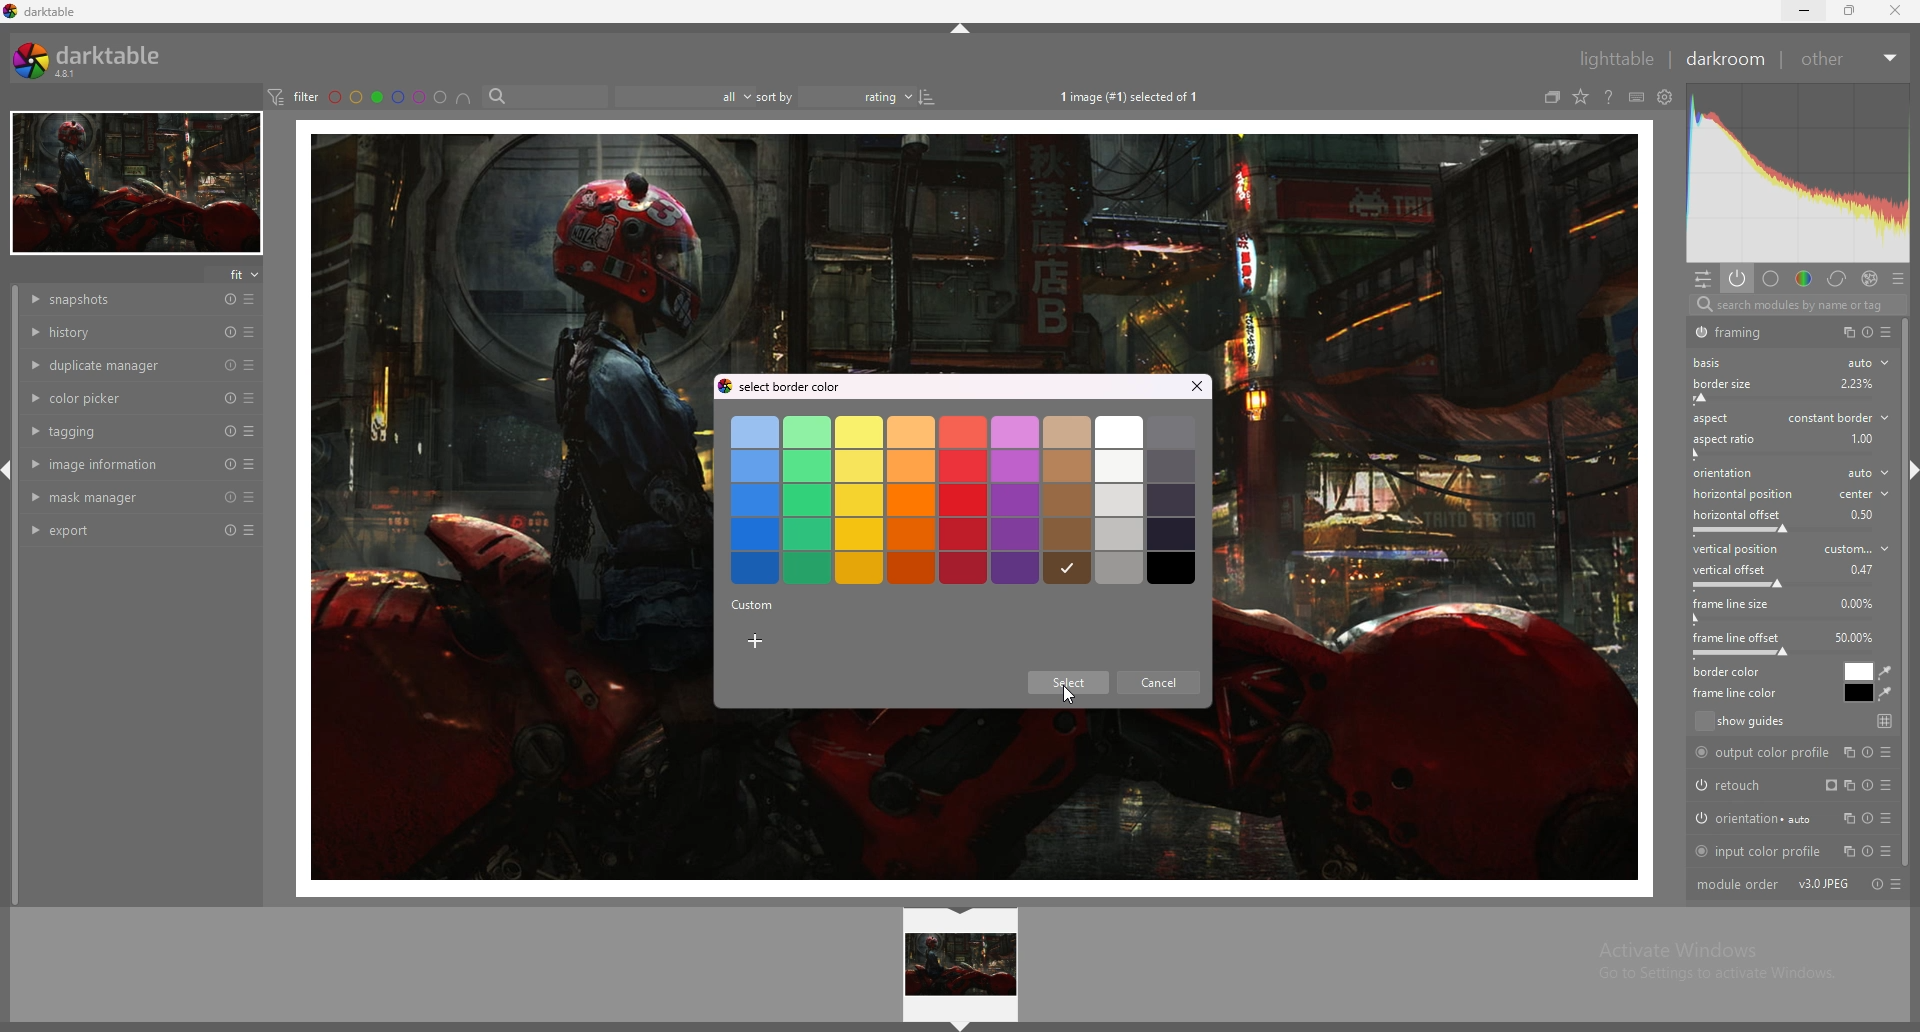  What do you see at coordinates (1156, 686) in the screenshot?
I see `cancel` at bounding box center [1156, 686].